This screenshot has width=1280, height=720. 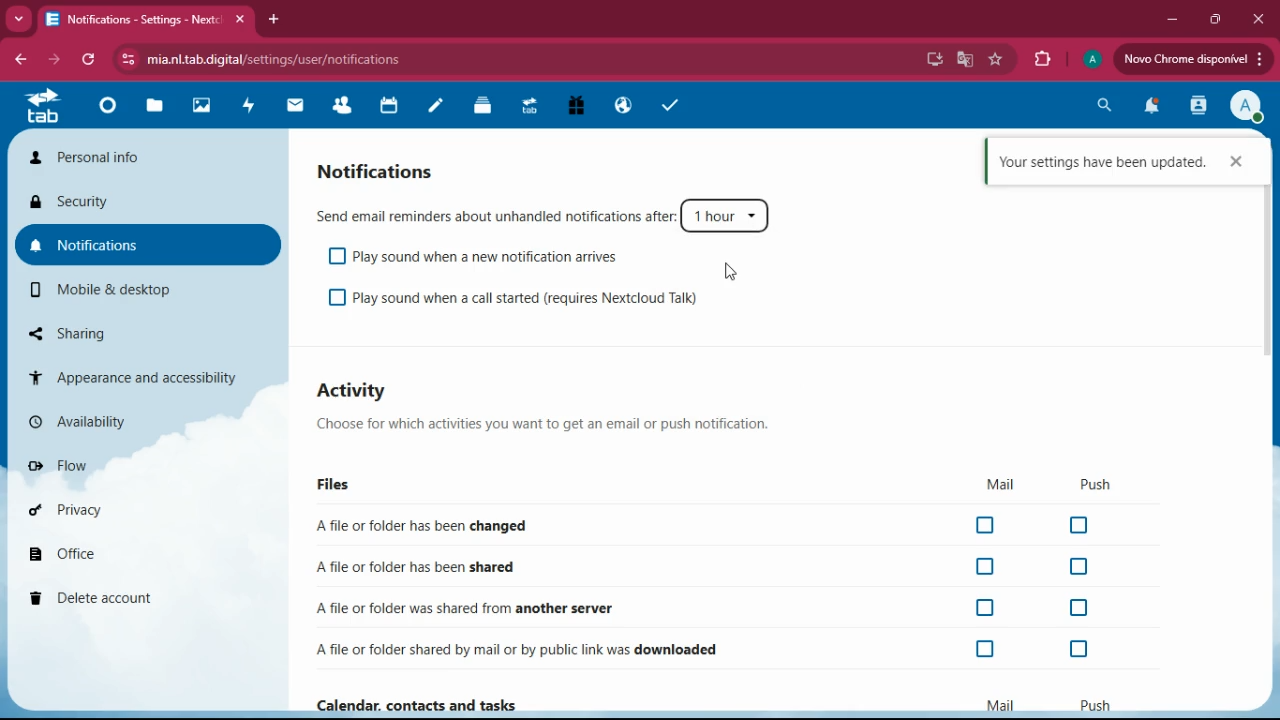 I want to click on notifications, so click(x=148, y=245).